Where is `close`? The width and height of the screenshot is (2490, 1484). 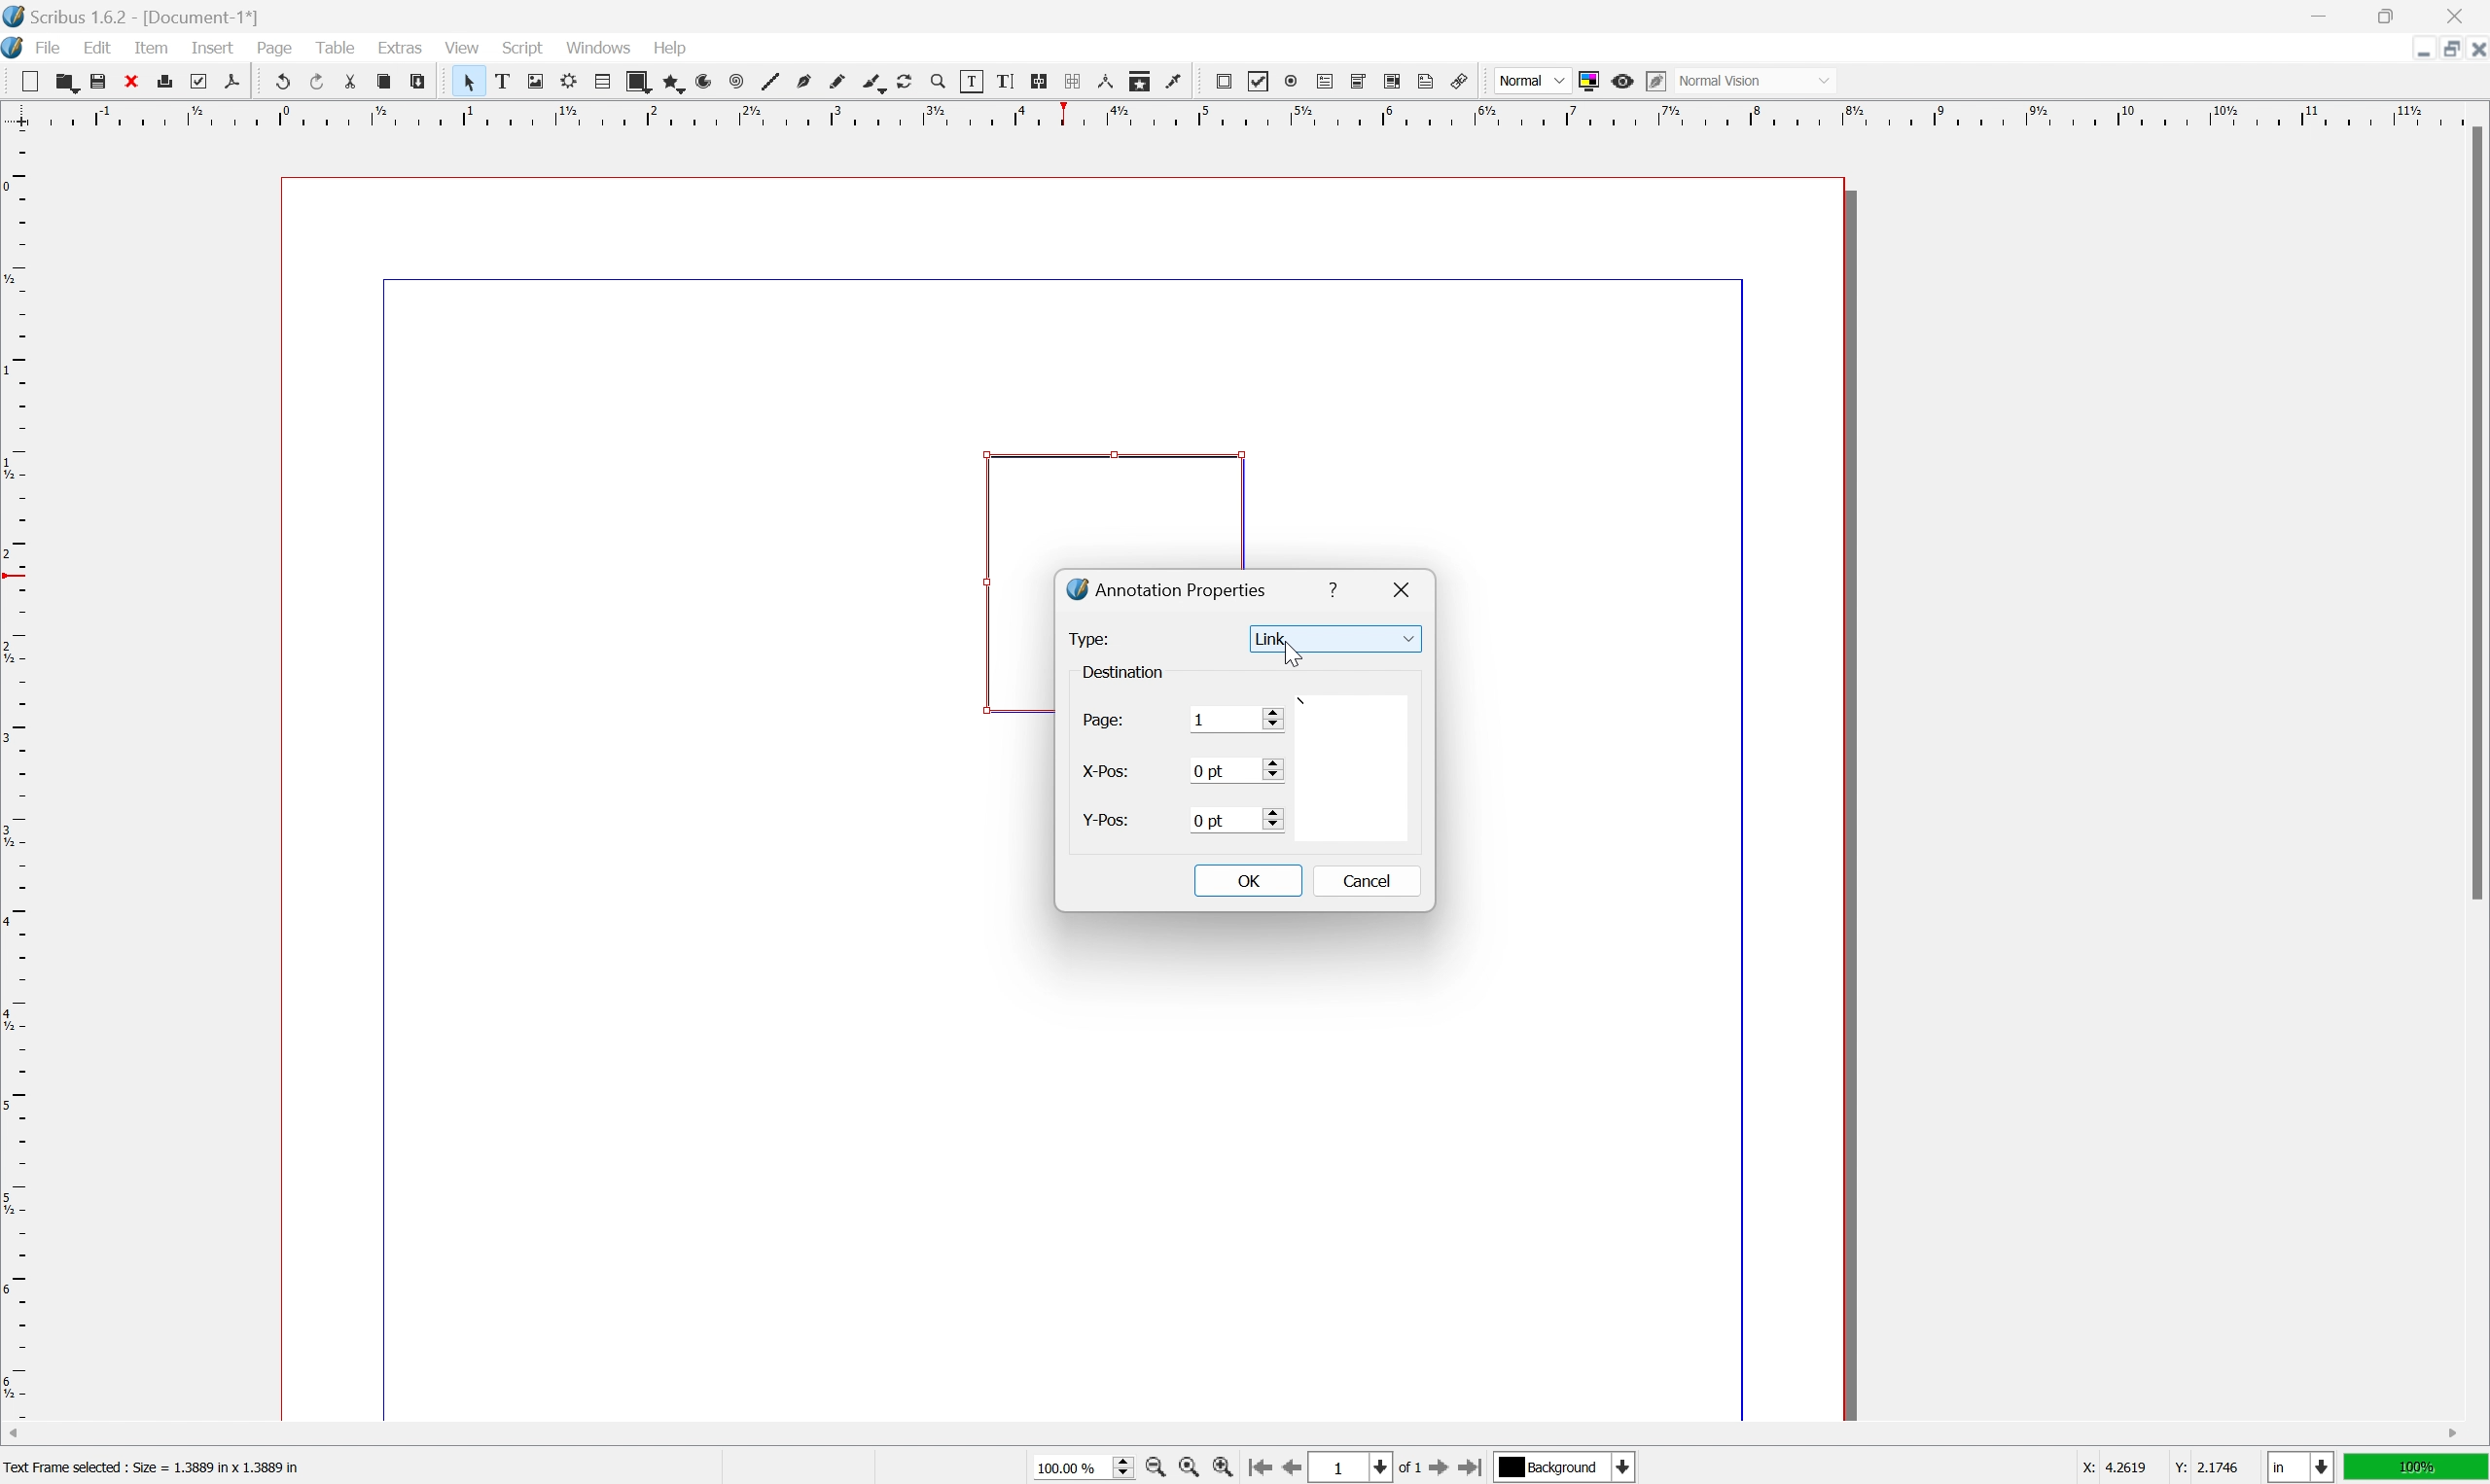
close is located at coordinates (2474, 53).